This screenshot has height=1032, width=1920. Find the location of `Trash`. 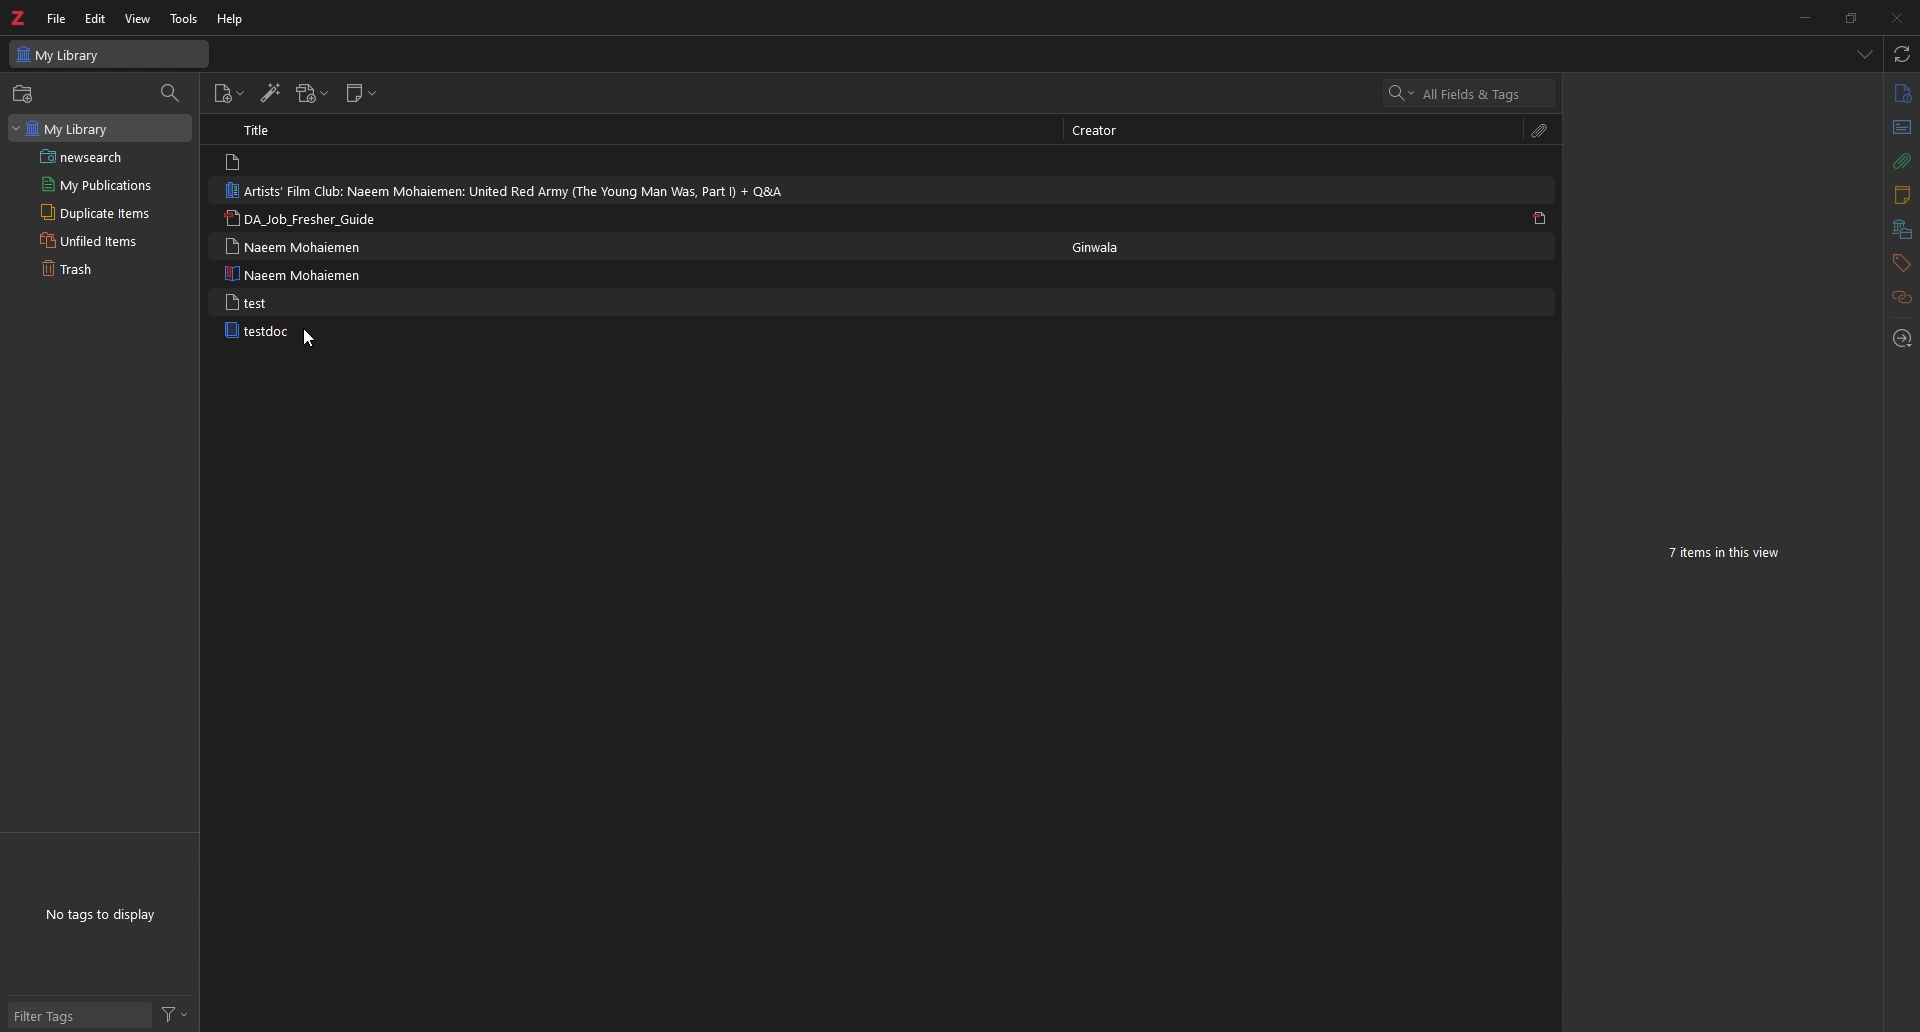

Trash is located at coordinates (71, 270).